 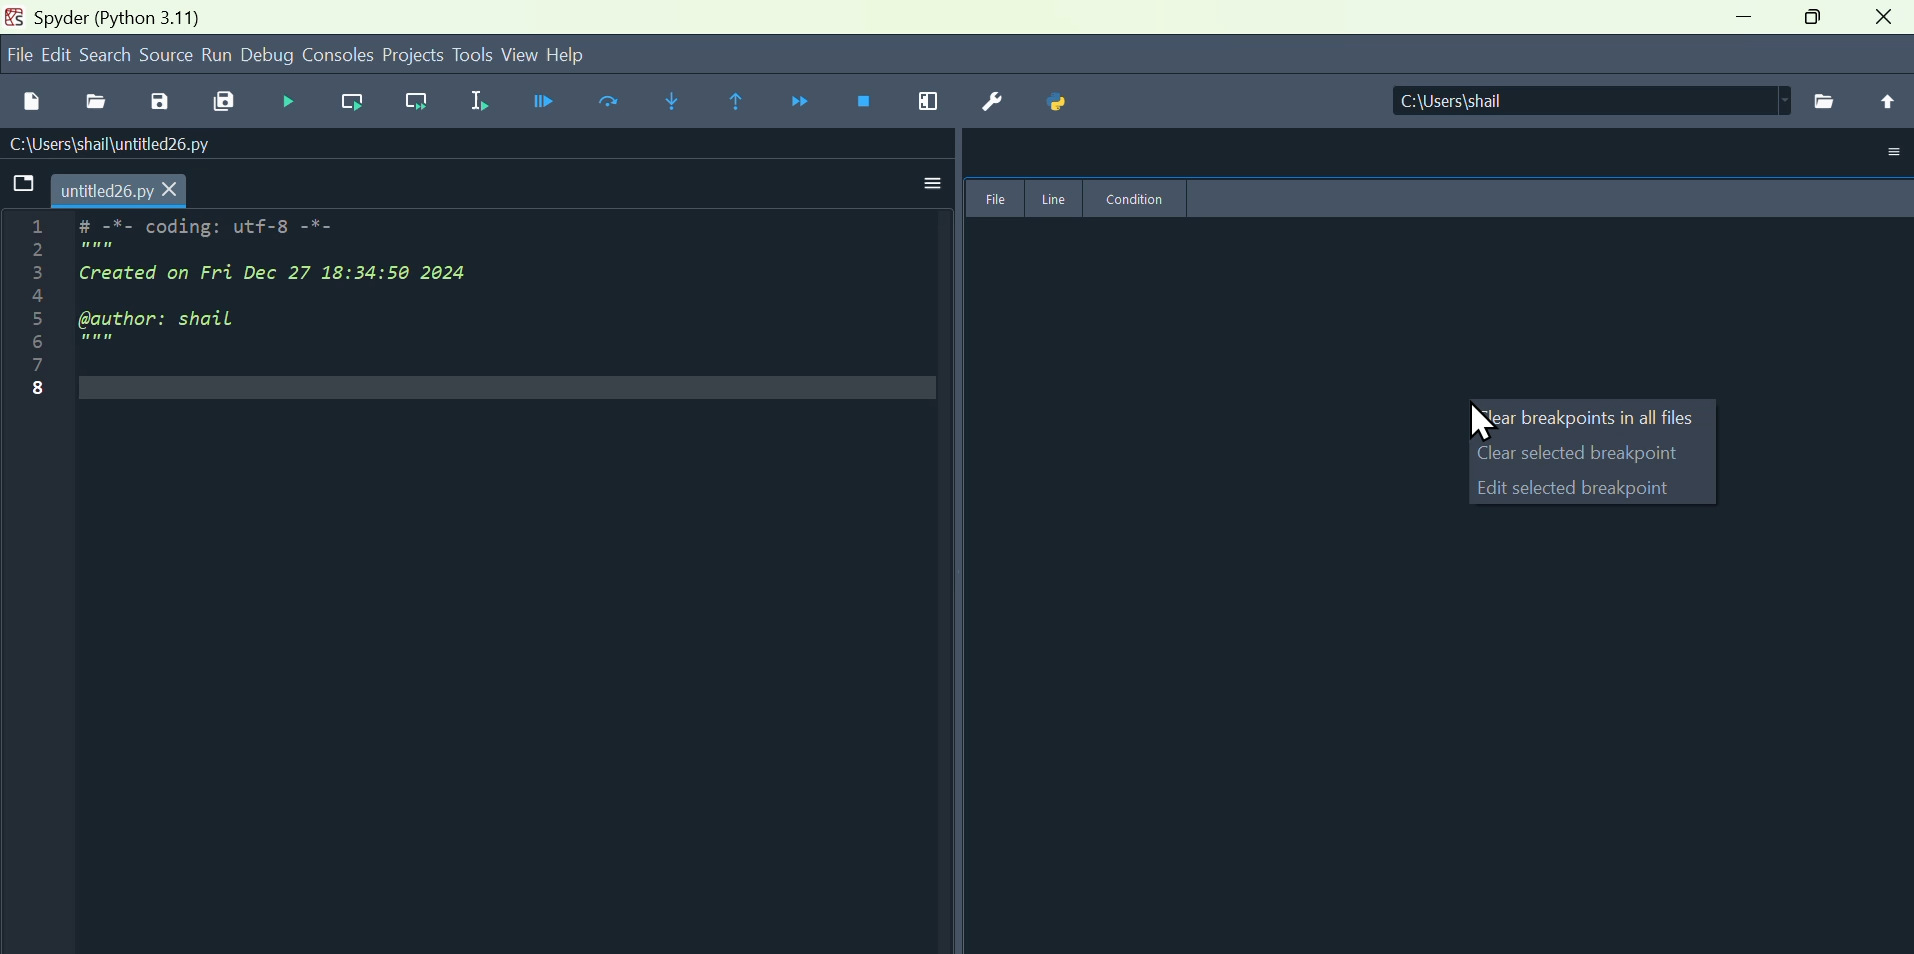 What do you see at coordinates (165, 104) in the screenshot?
I see `` at bounding box center [165, 104].